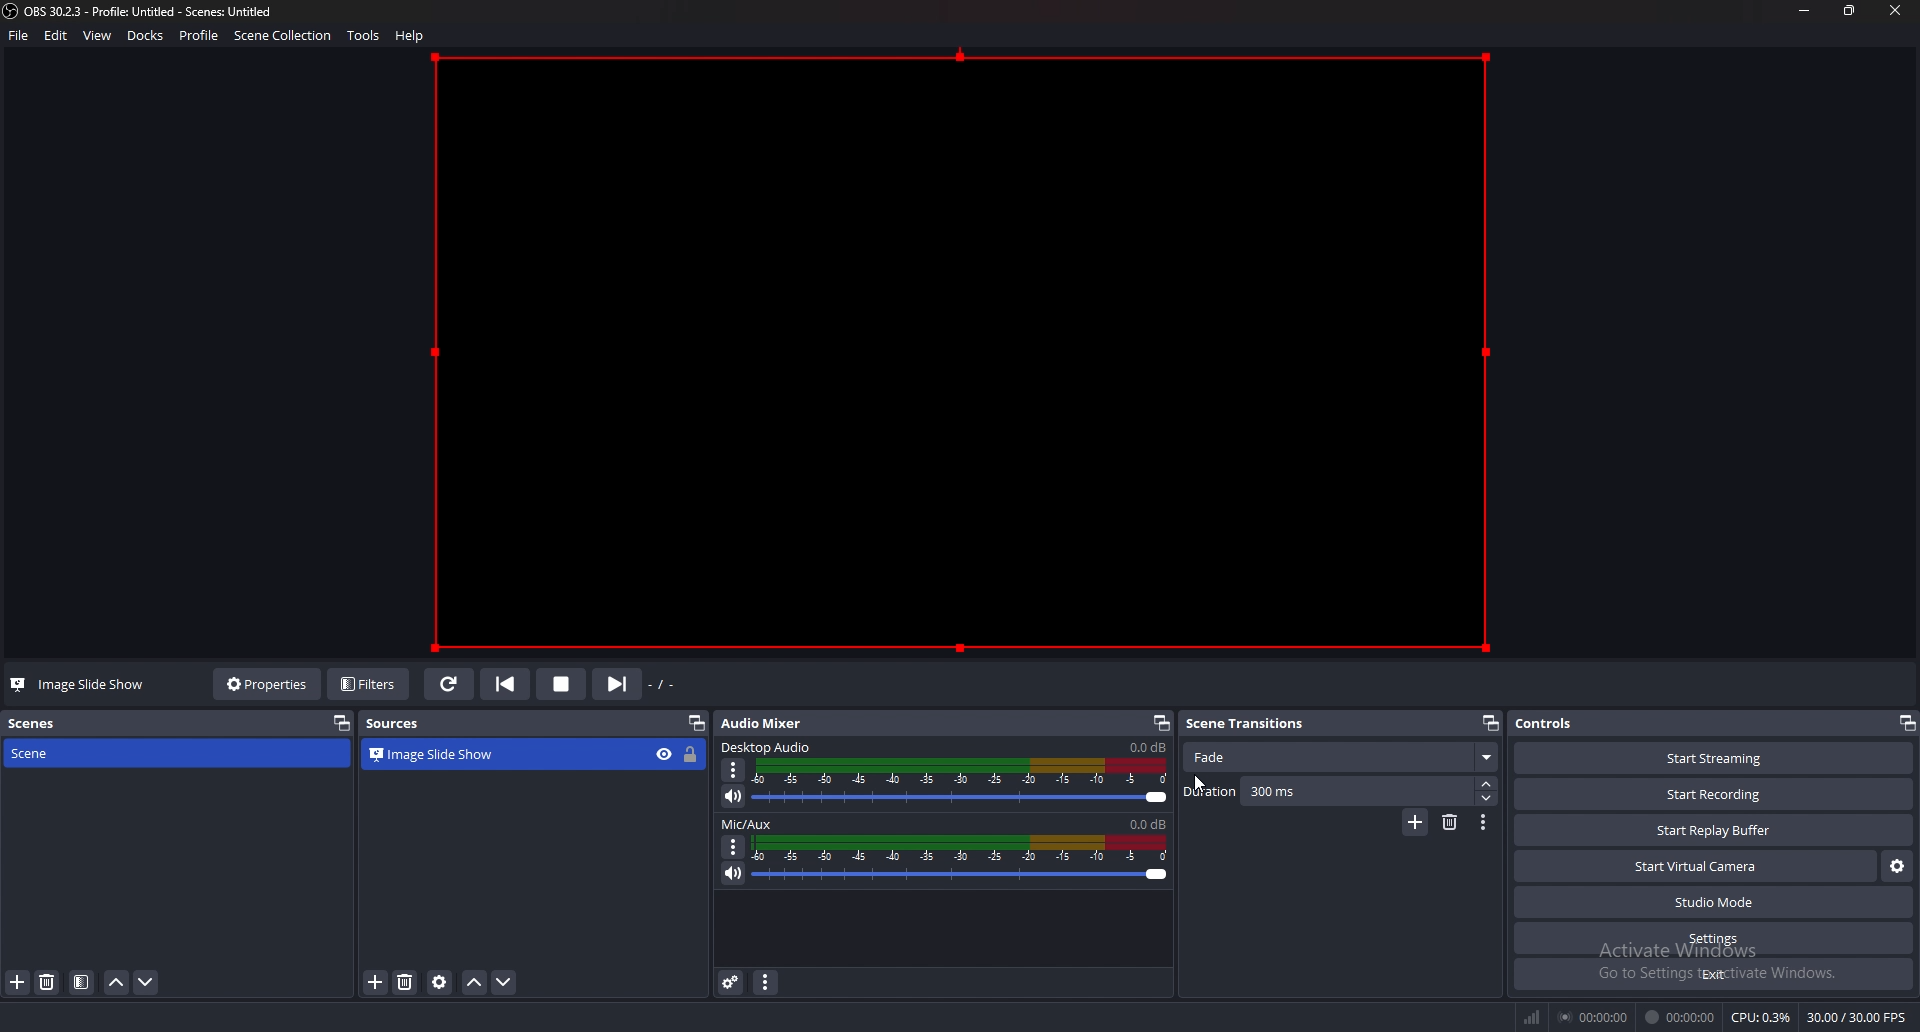 The height and width of the screenshot is (1032, 1920). I want to click on volume level, so click(1147, 747).